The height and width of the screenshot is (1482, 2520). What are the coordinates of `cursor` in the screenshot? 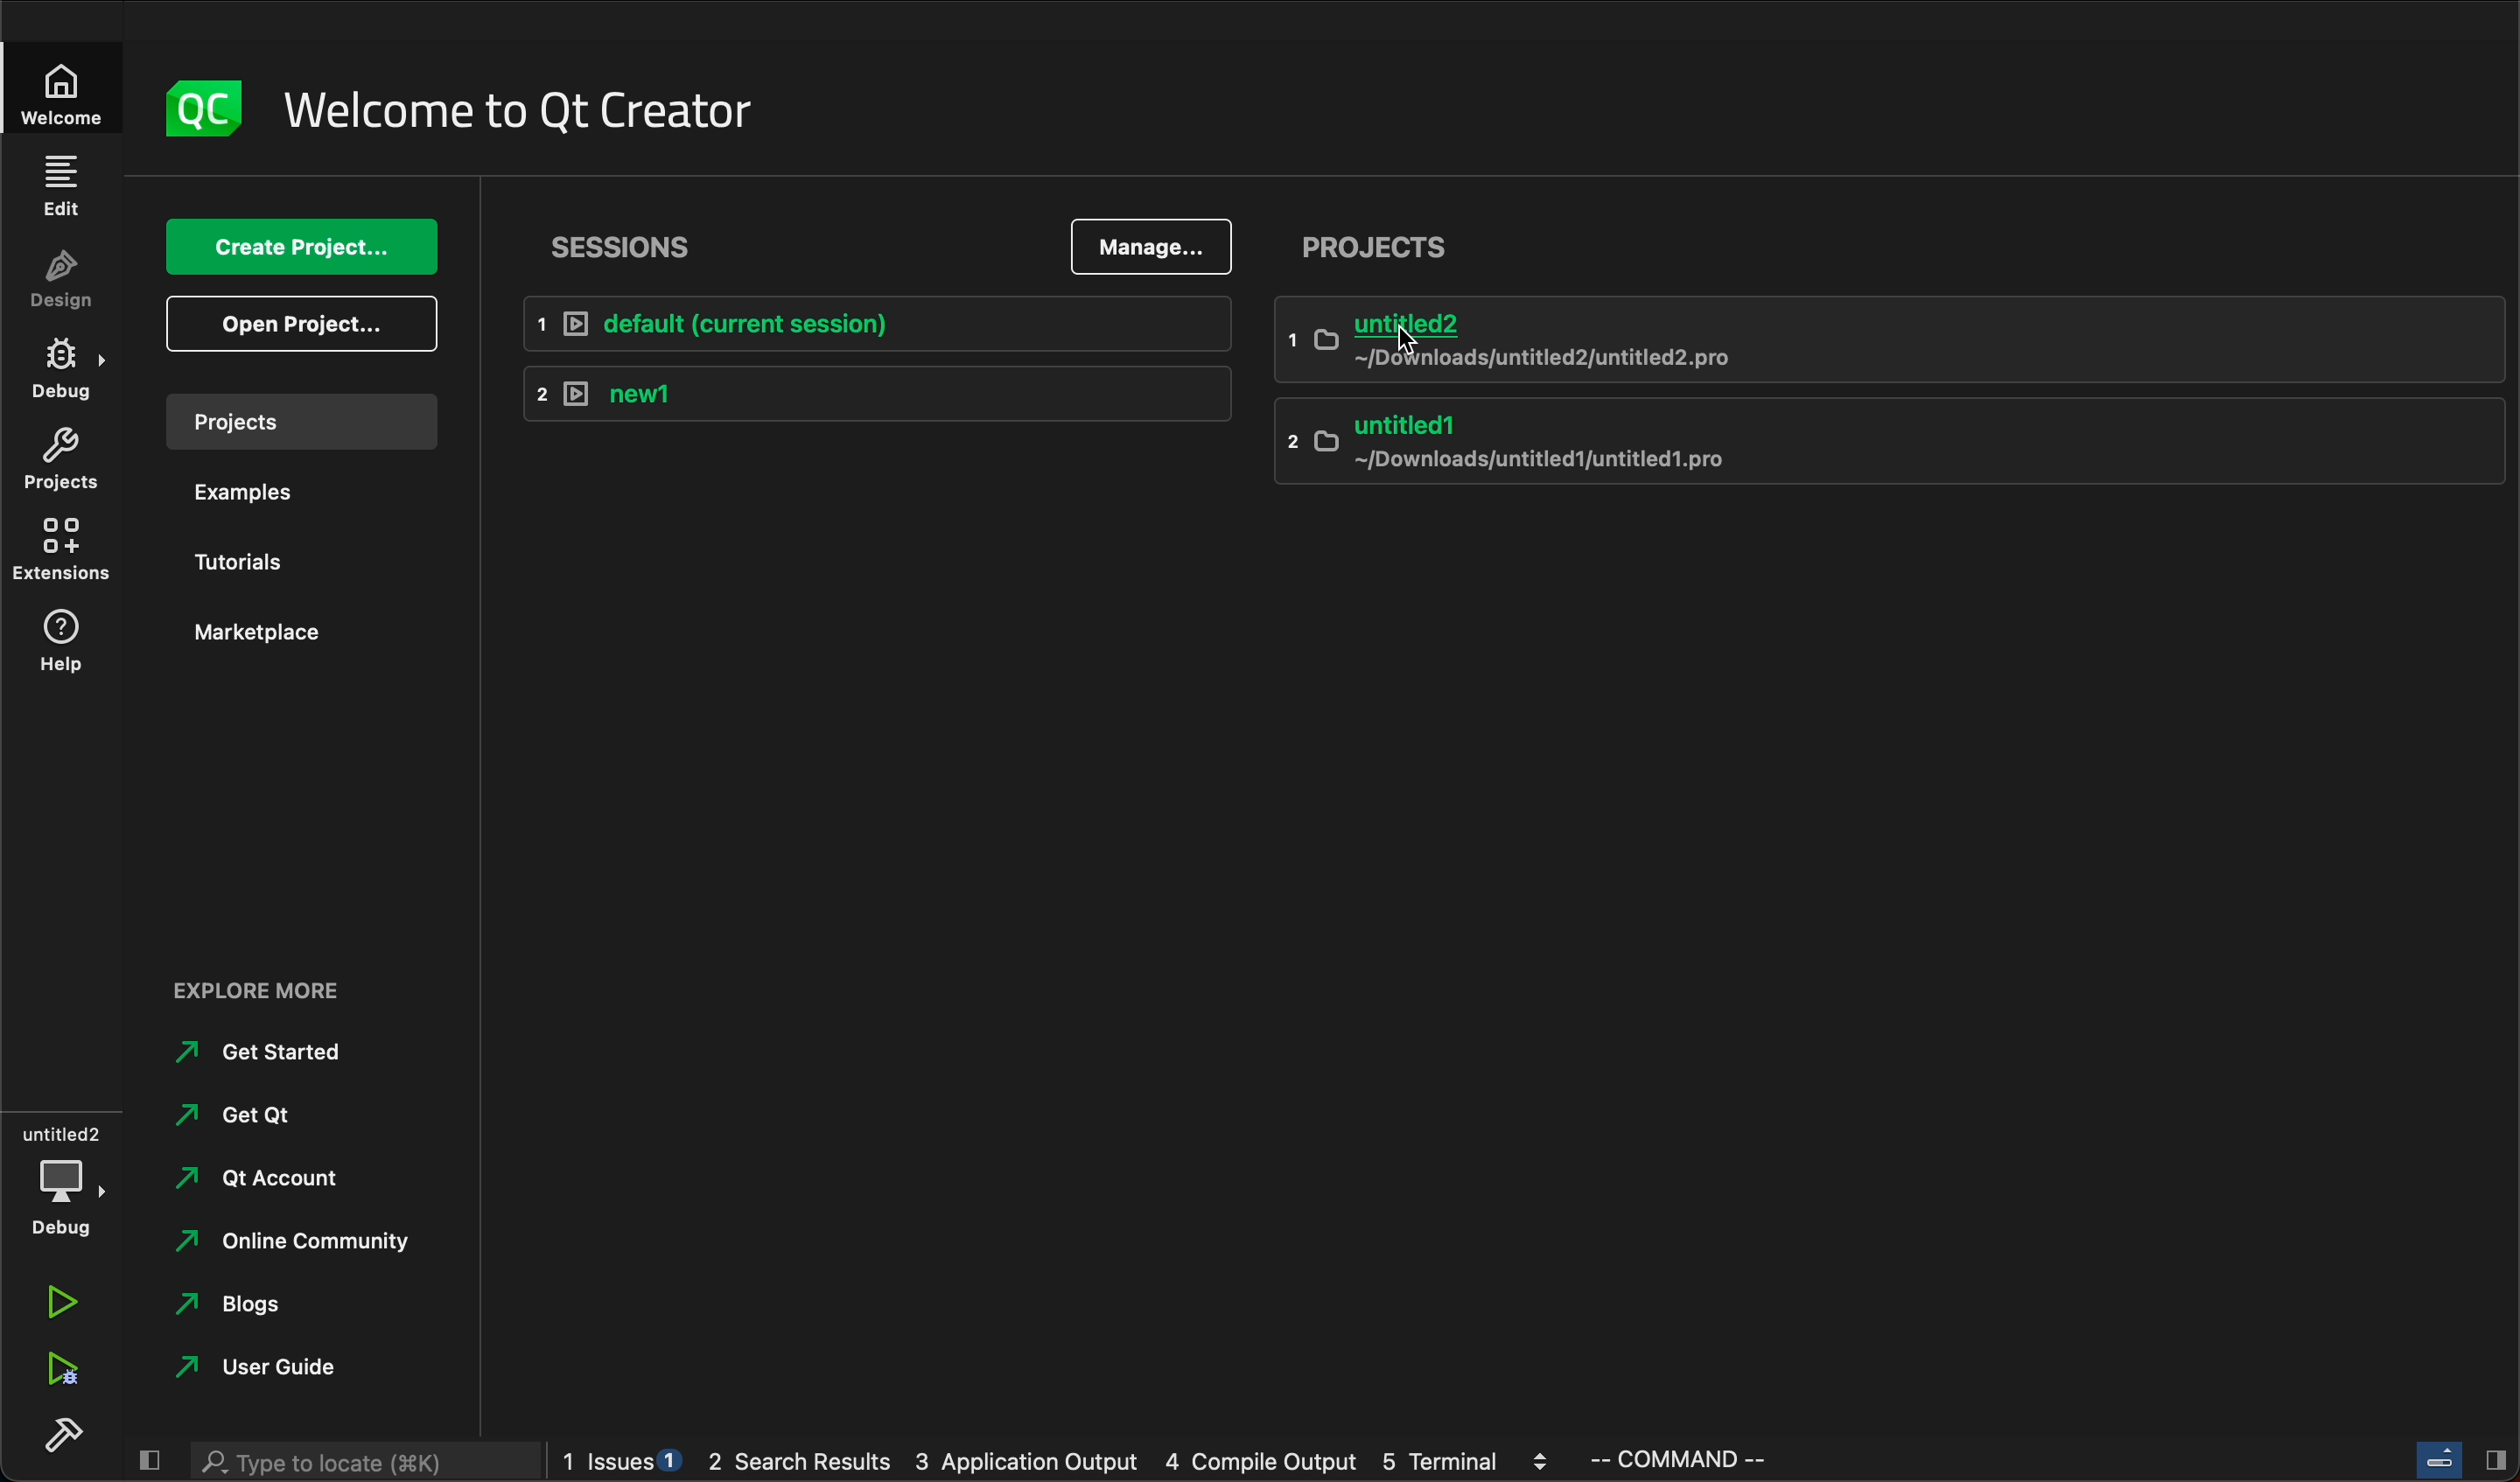 It's located at (1412, 337).